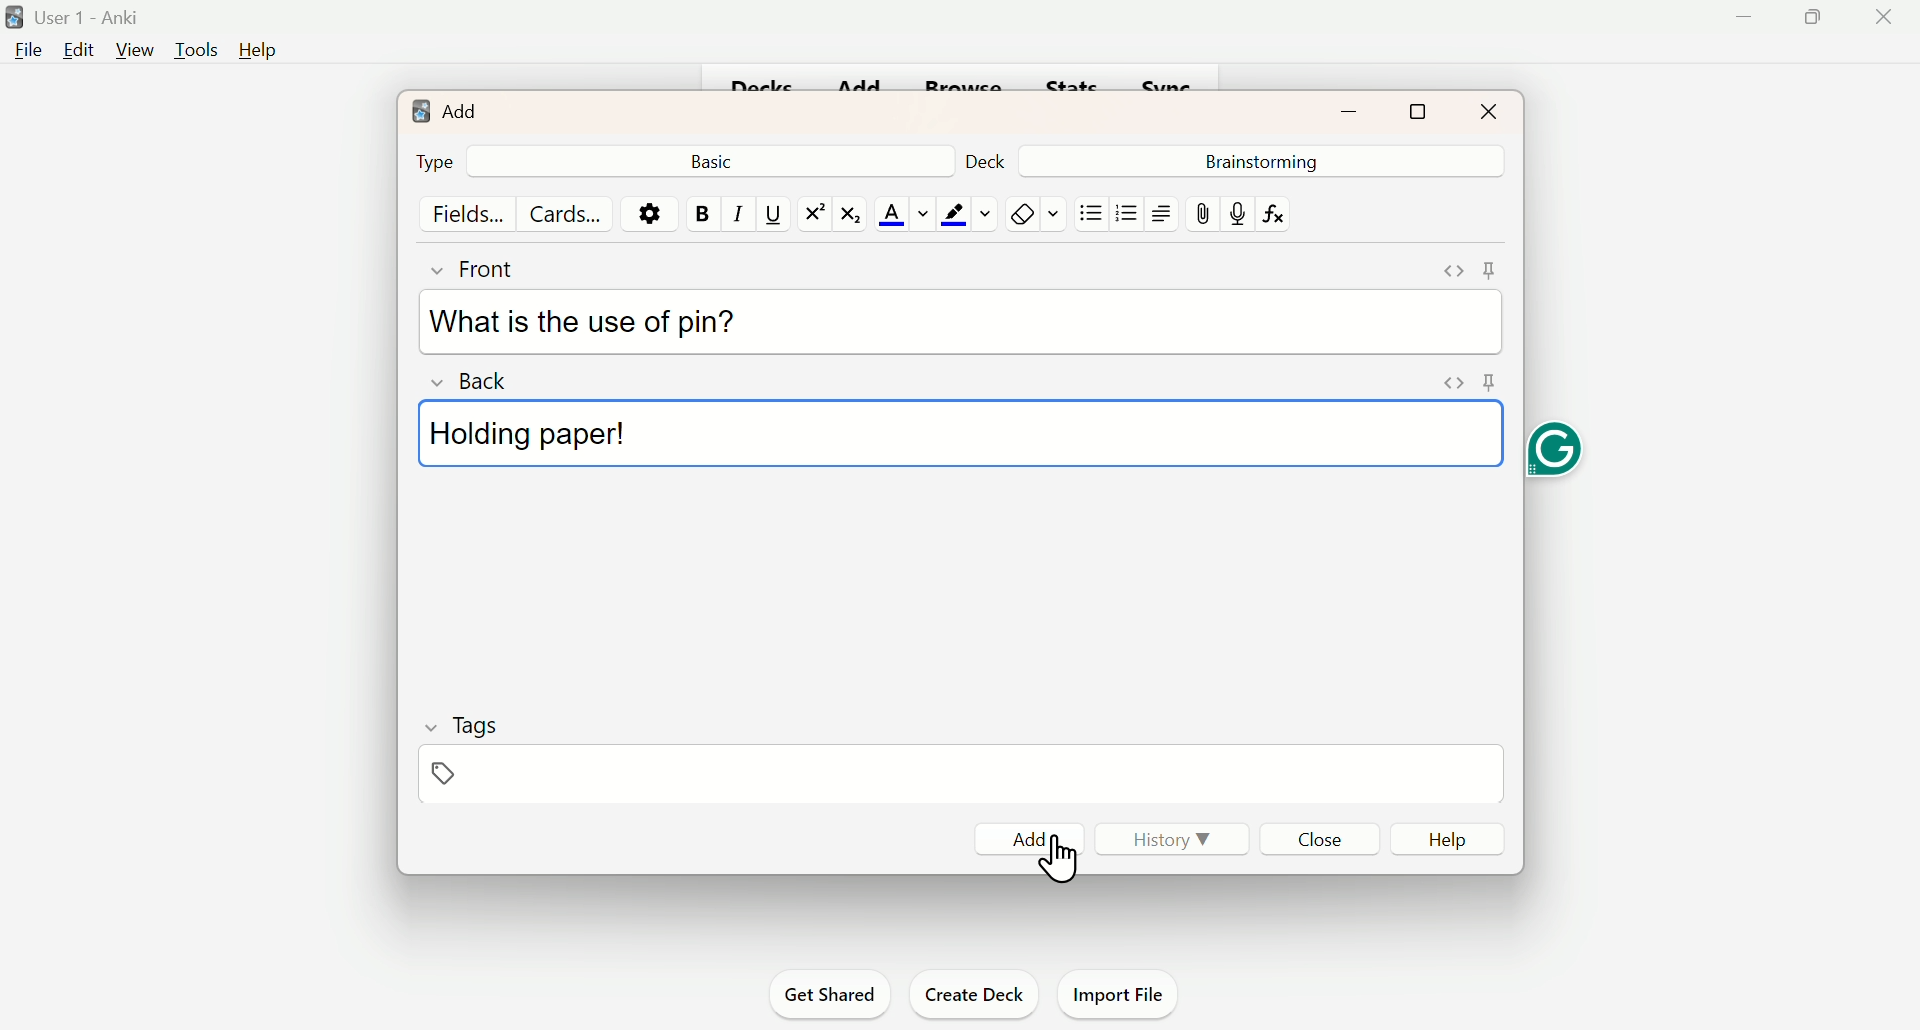 This screenshot has width=1920, height=1030. What do you see at coordinates (701, 213) in the screenshot?
I see `Bold` at bounding box center [701, 213].